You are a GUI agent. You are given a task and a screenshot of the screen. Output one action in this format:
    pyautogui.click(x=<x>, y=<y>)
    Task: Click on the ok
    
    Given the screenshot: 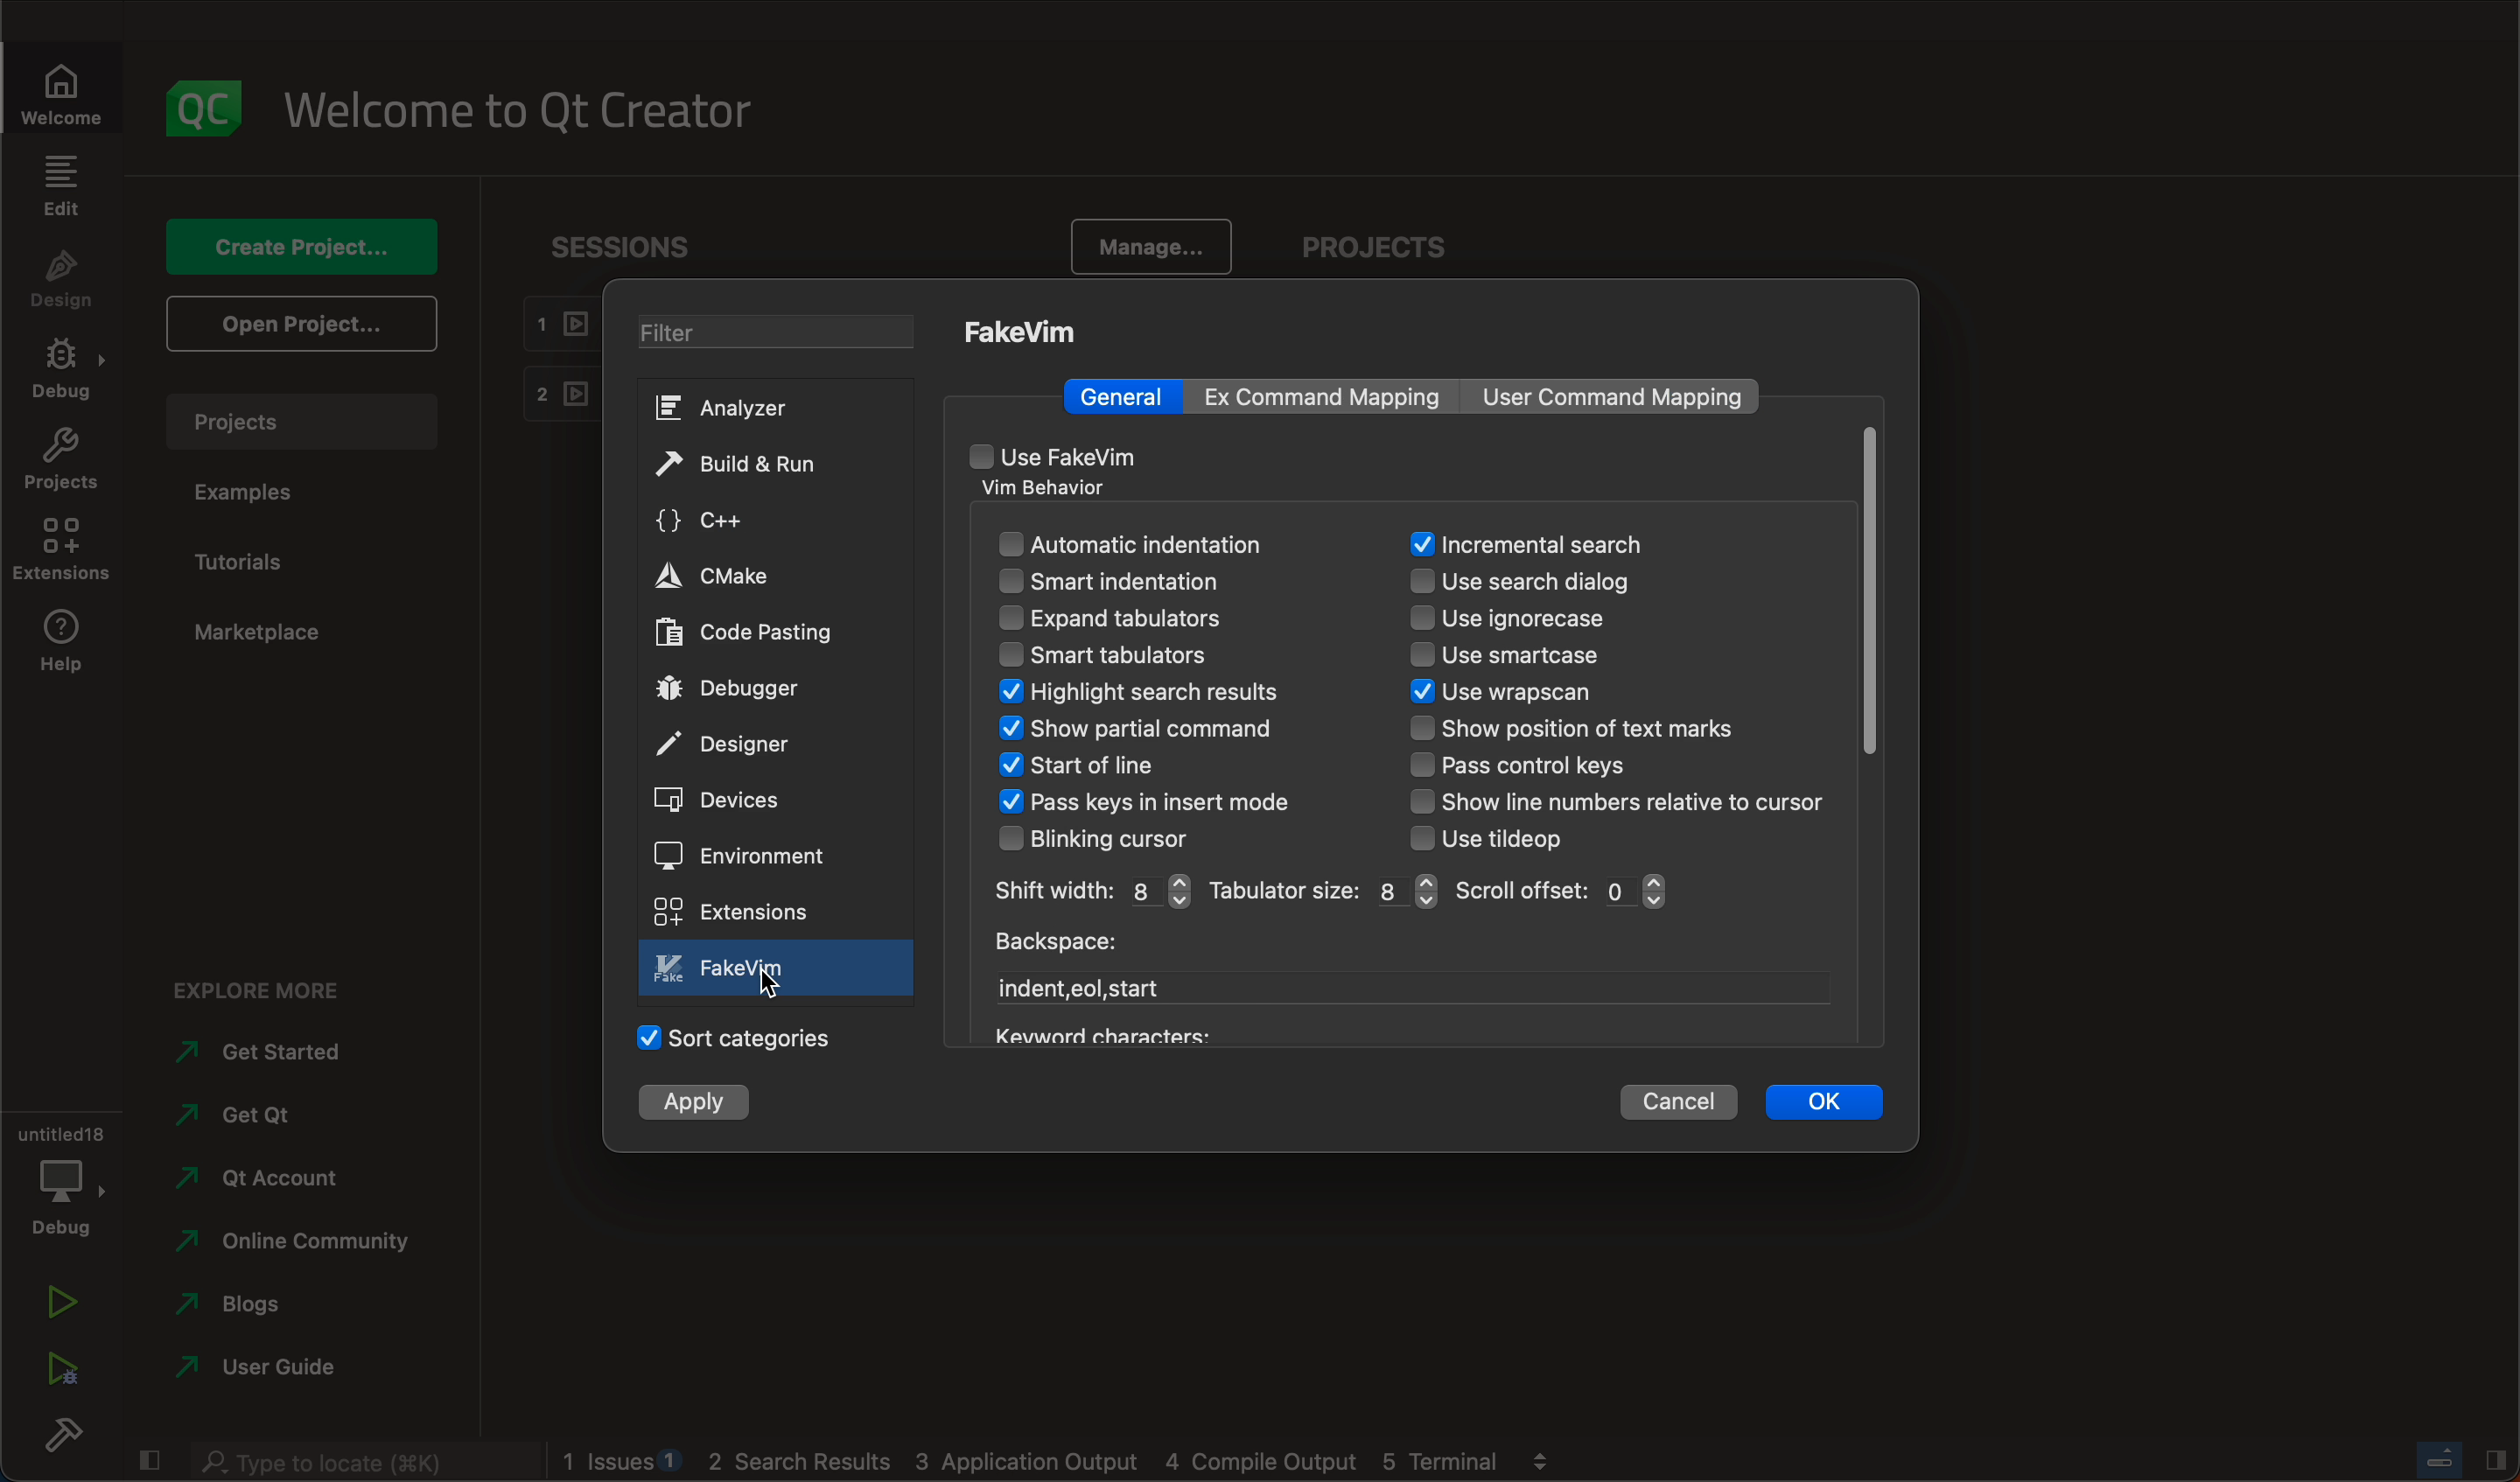 What is the action you would take?
    pyautogui.click(x=1824, y=1104)
    